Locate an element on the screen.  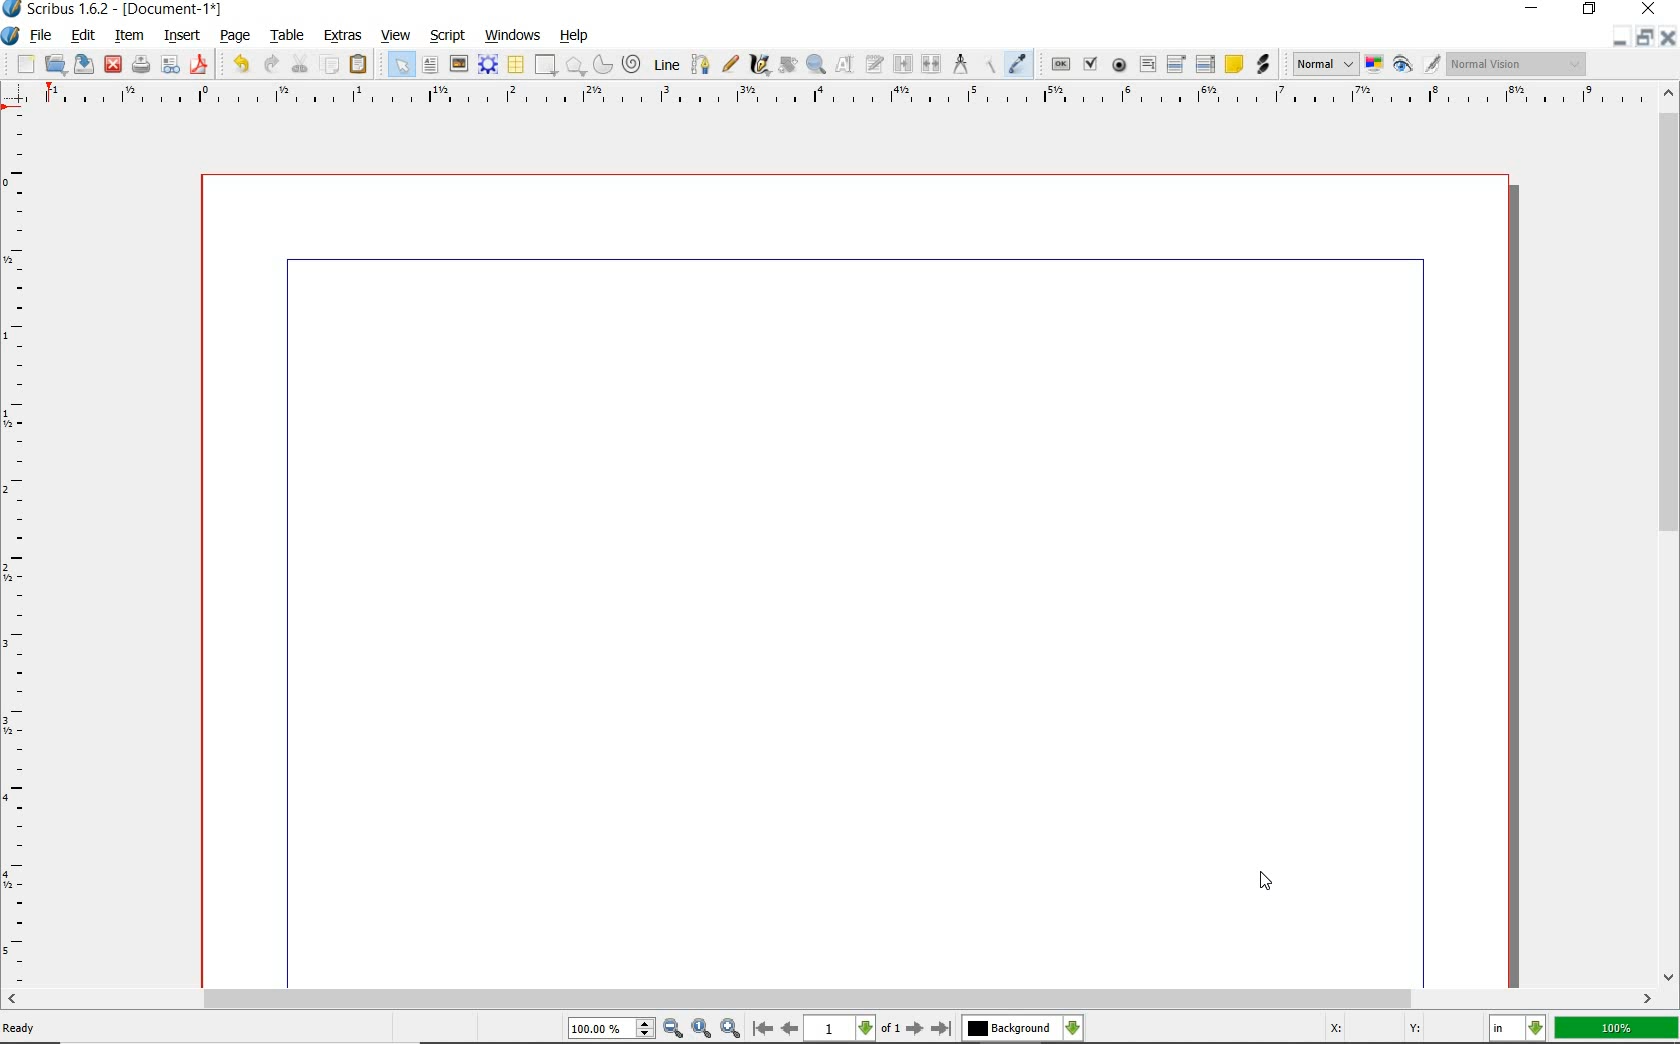
 is located at coordinates (170, 68).